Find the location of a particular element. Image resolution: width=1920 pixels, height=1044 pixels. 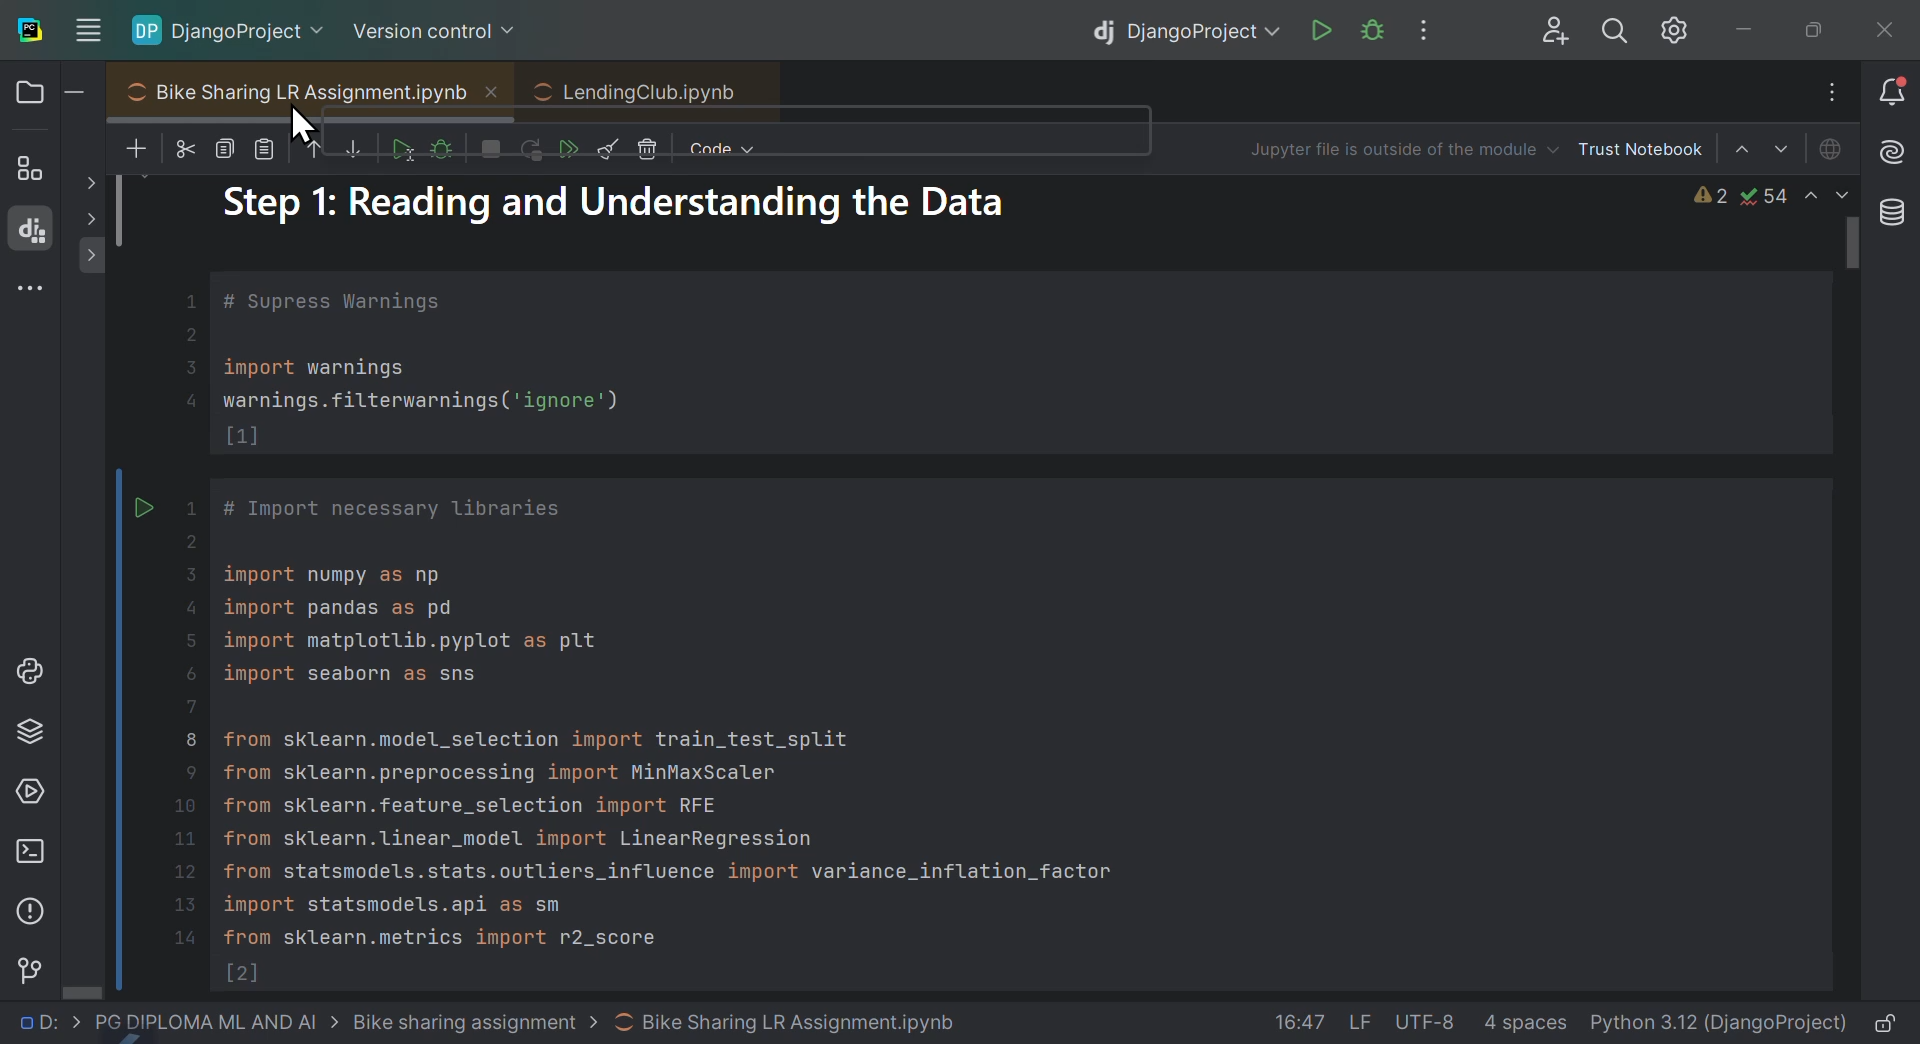

Code is located at coordinates (732, 147).